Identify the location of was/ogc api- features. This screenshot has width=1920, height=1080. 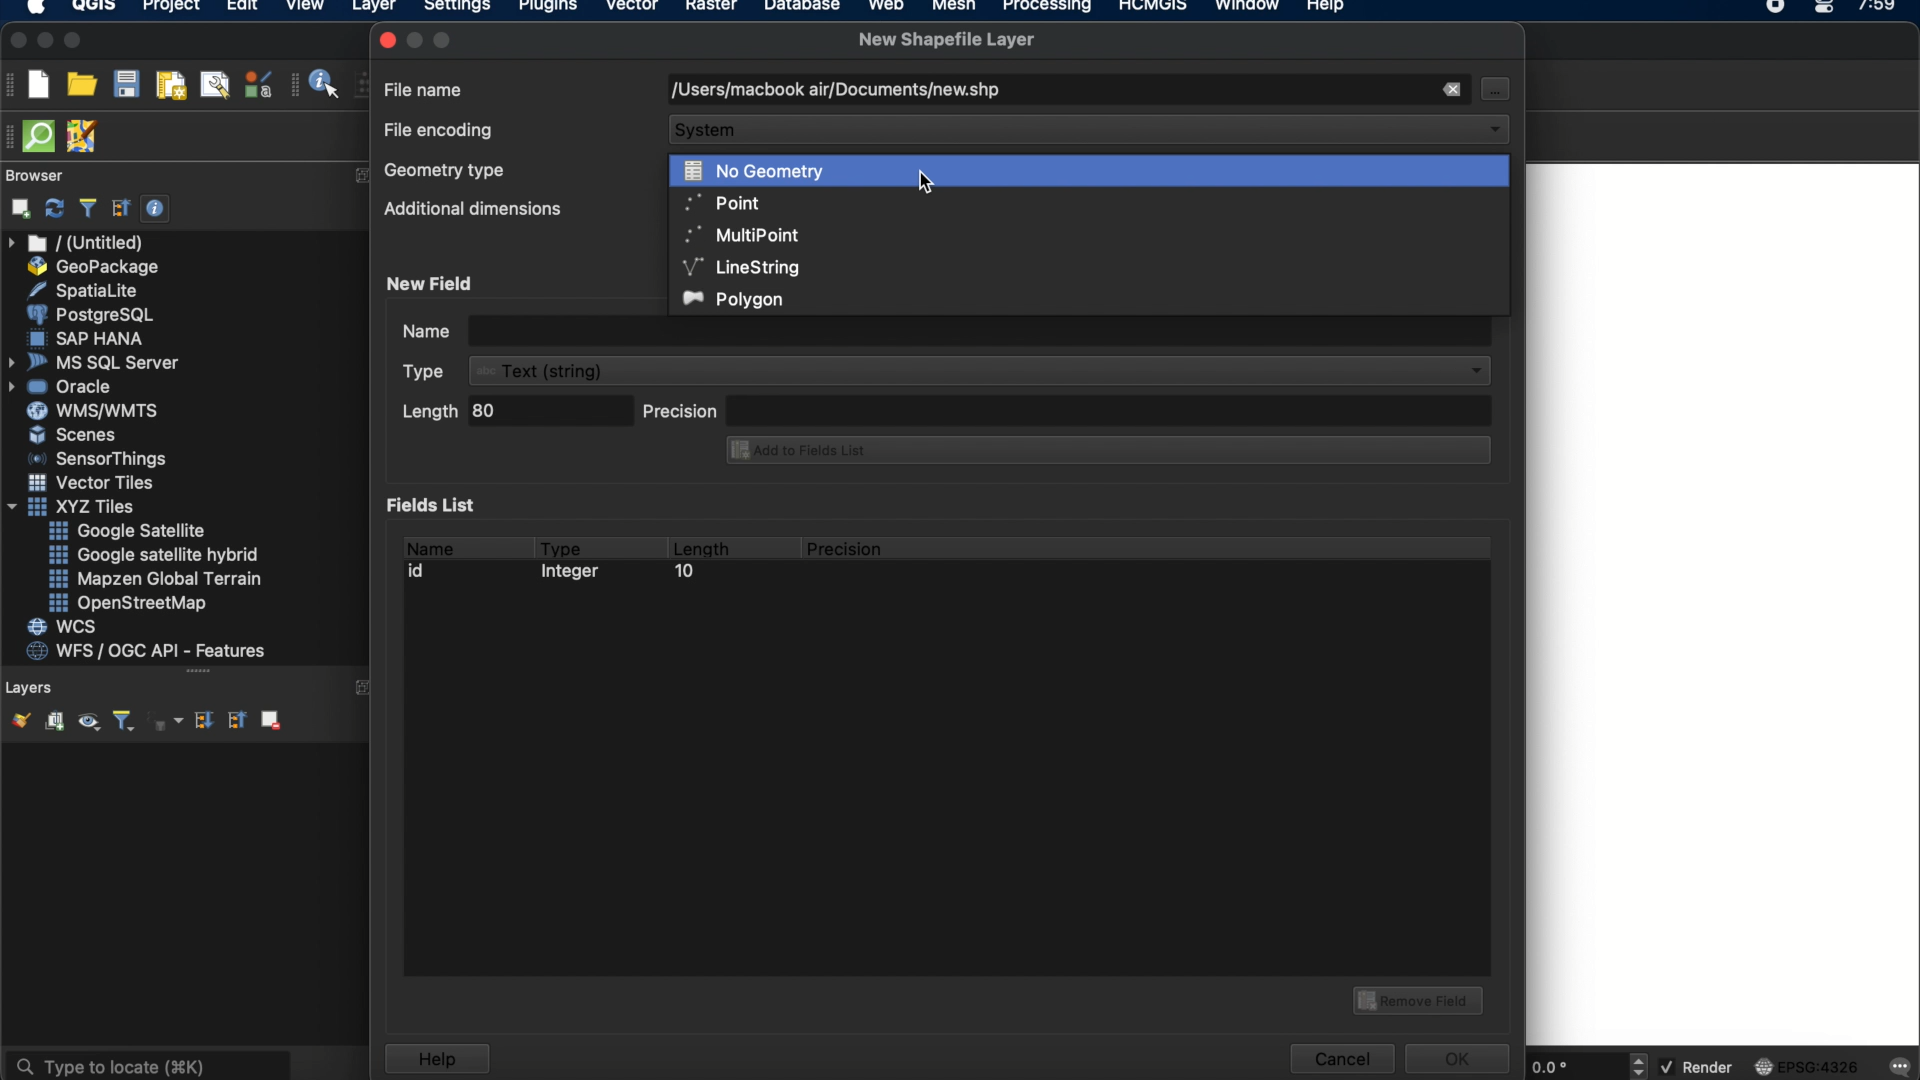
(147, 651).